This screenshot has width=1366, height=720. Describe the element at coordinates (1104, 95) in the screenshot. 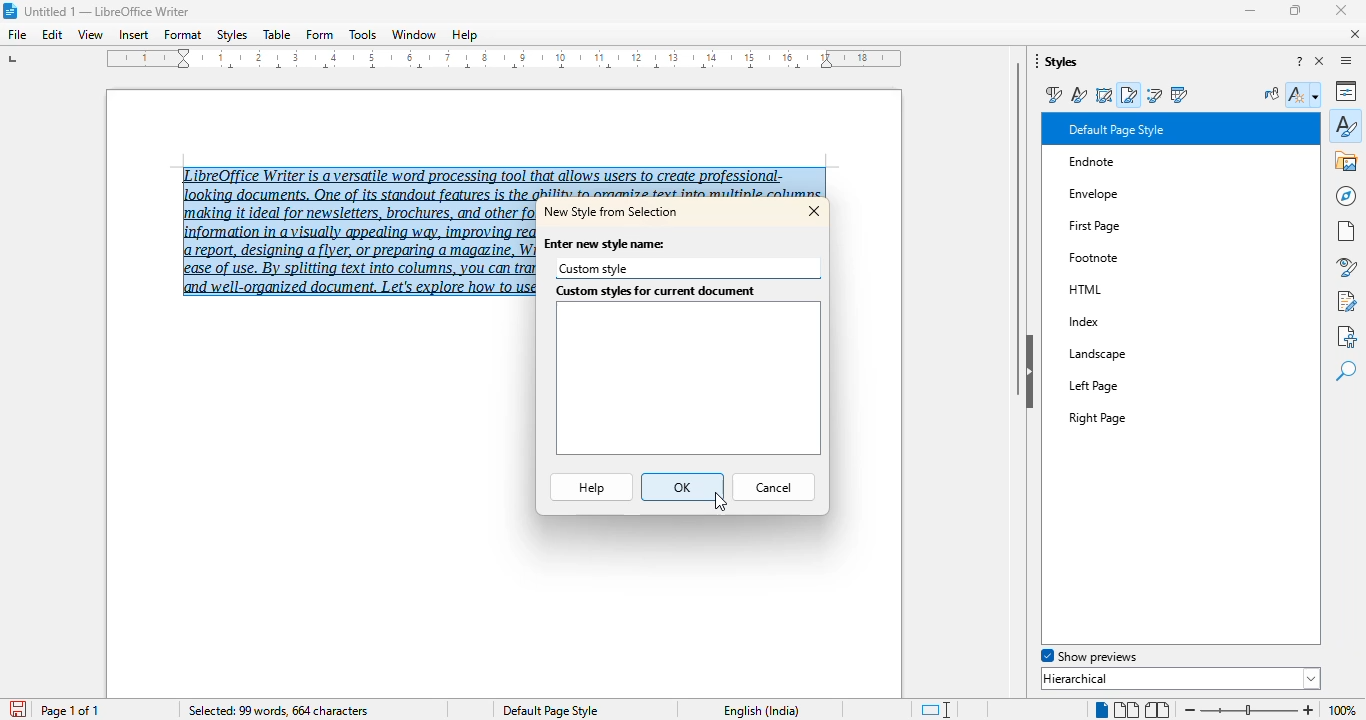

I see `frame styles` at that location.